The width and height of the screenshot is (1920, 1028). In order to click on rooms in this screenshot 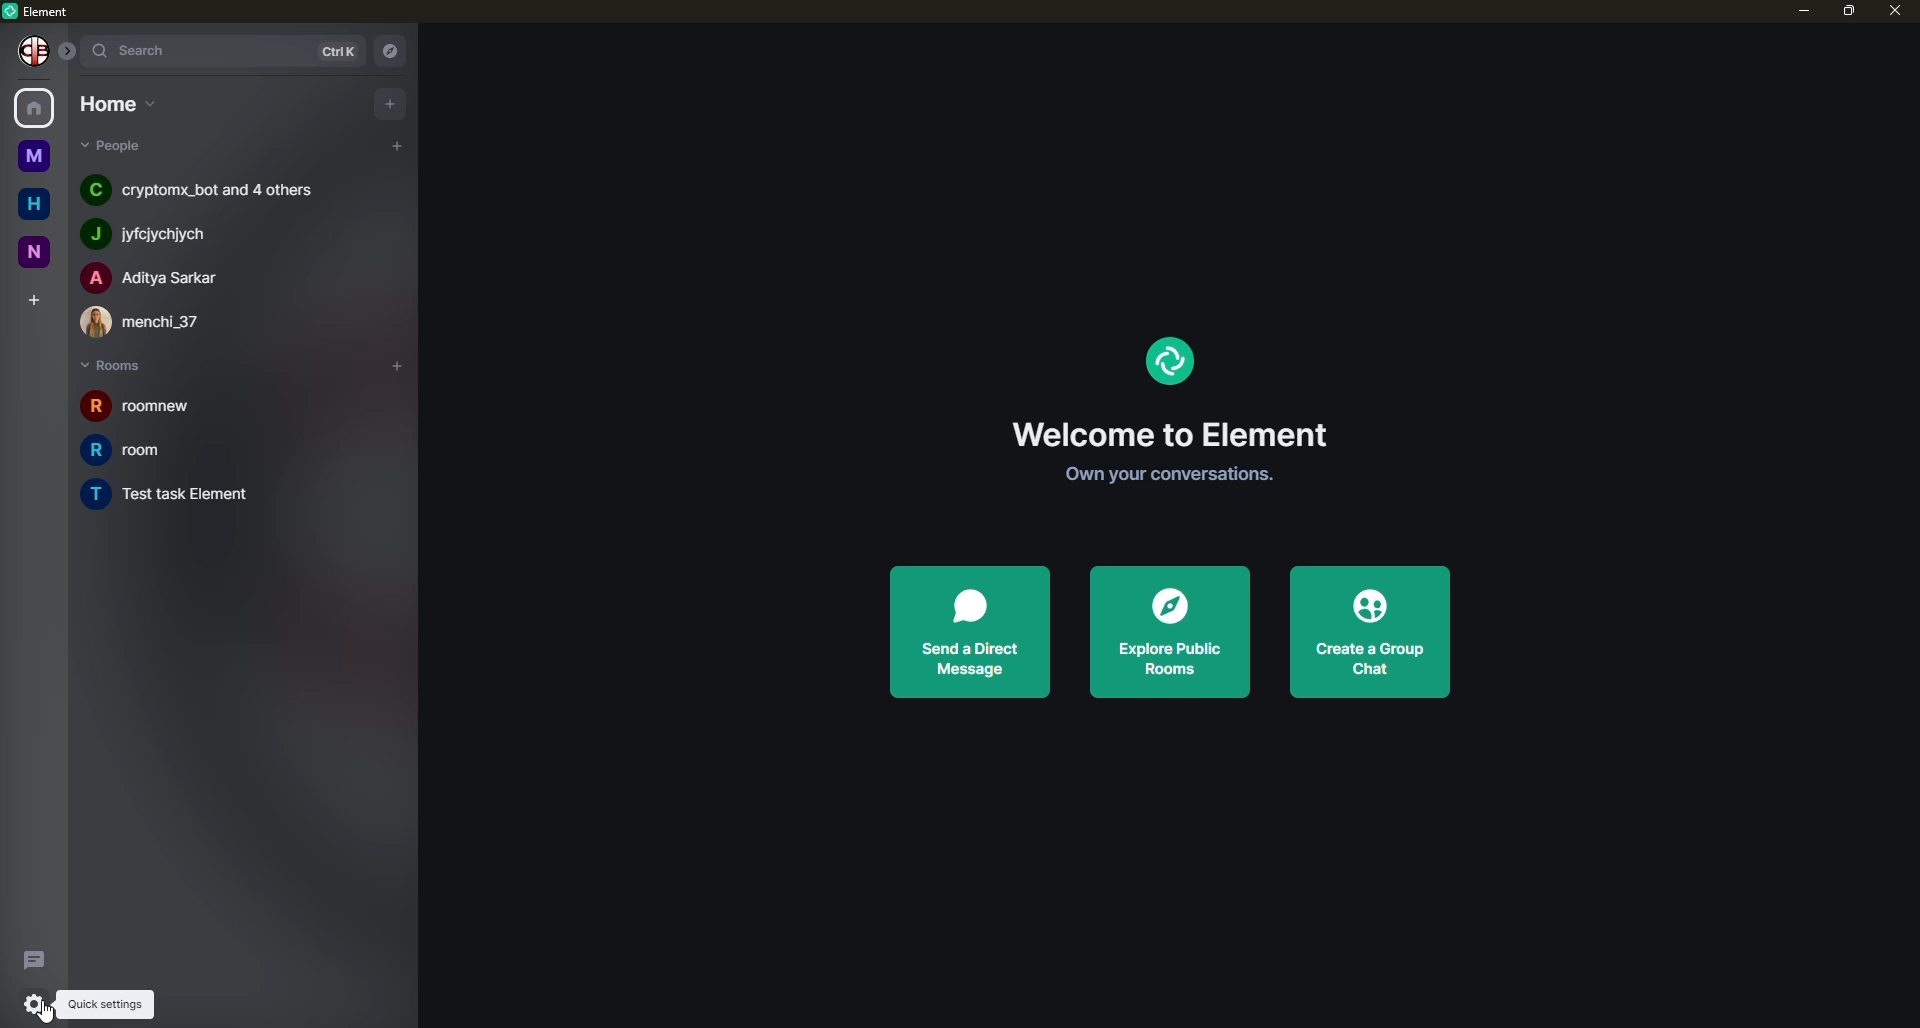, I will do `click(115, 366)`.